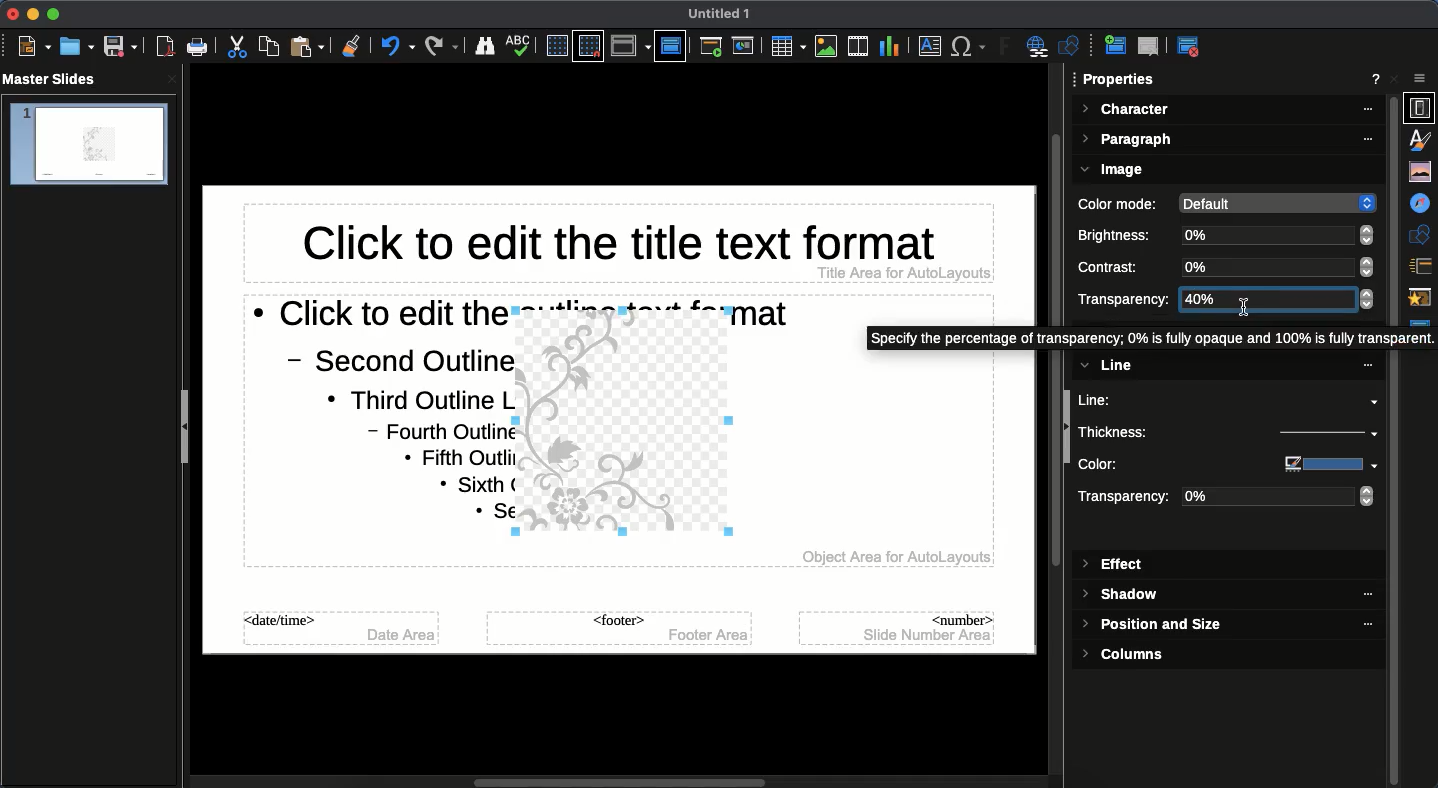 The image size is (1438, 788). What do you see at coordinates (1225, 366) in the screenshot?
I see `Line` at bounding box center [1225, 366].